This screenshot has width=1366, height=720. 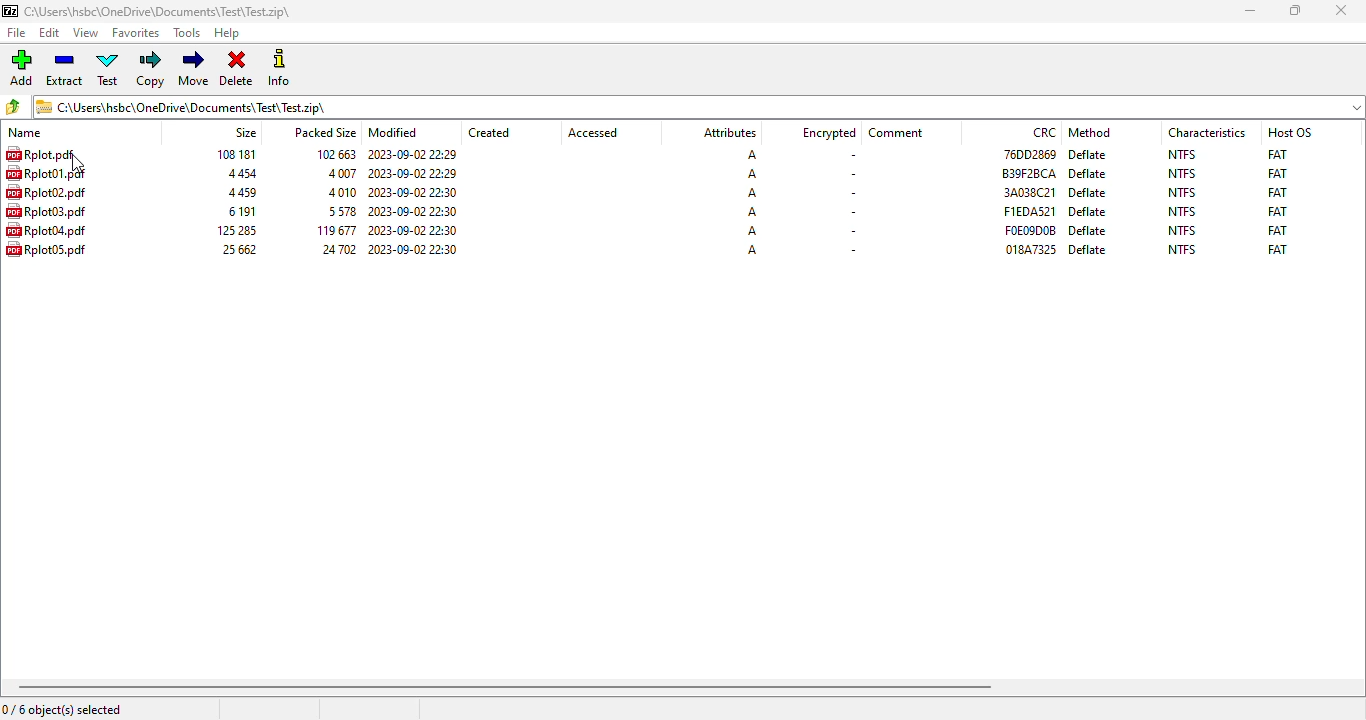 I want to click on maximize, so click(x=1295, y=11).